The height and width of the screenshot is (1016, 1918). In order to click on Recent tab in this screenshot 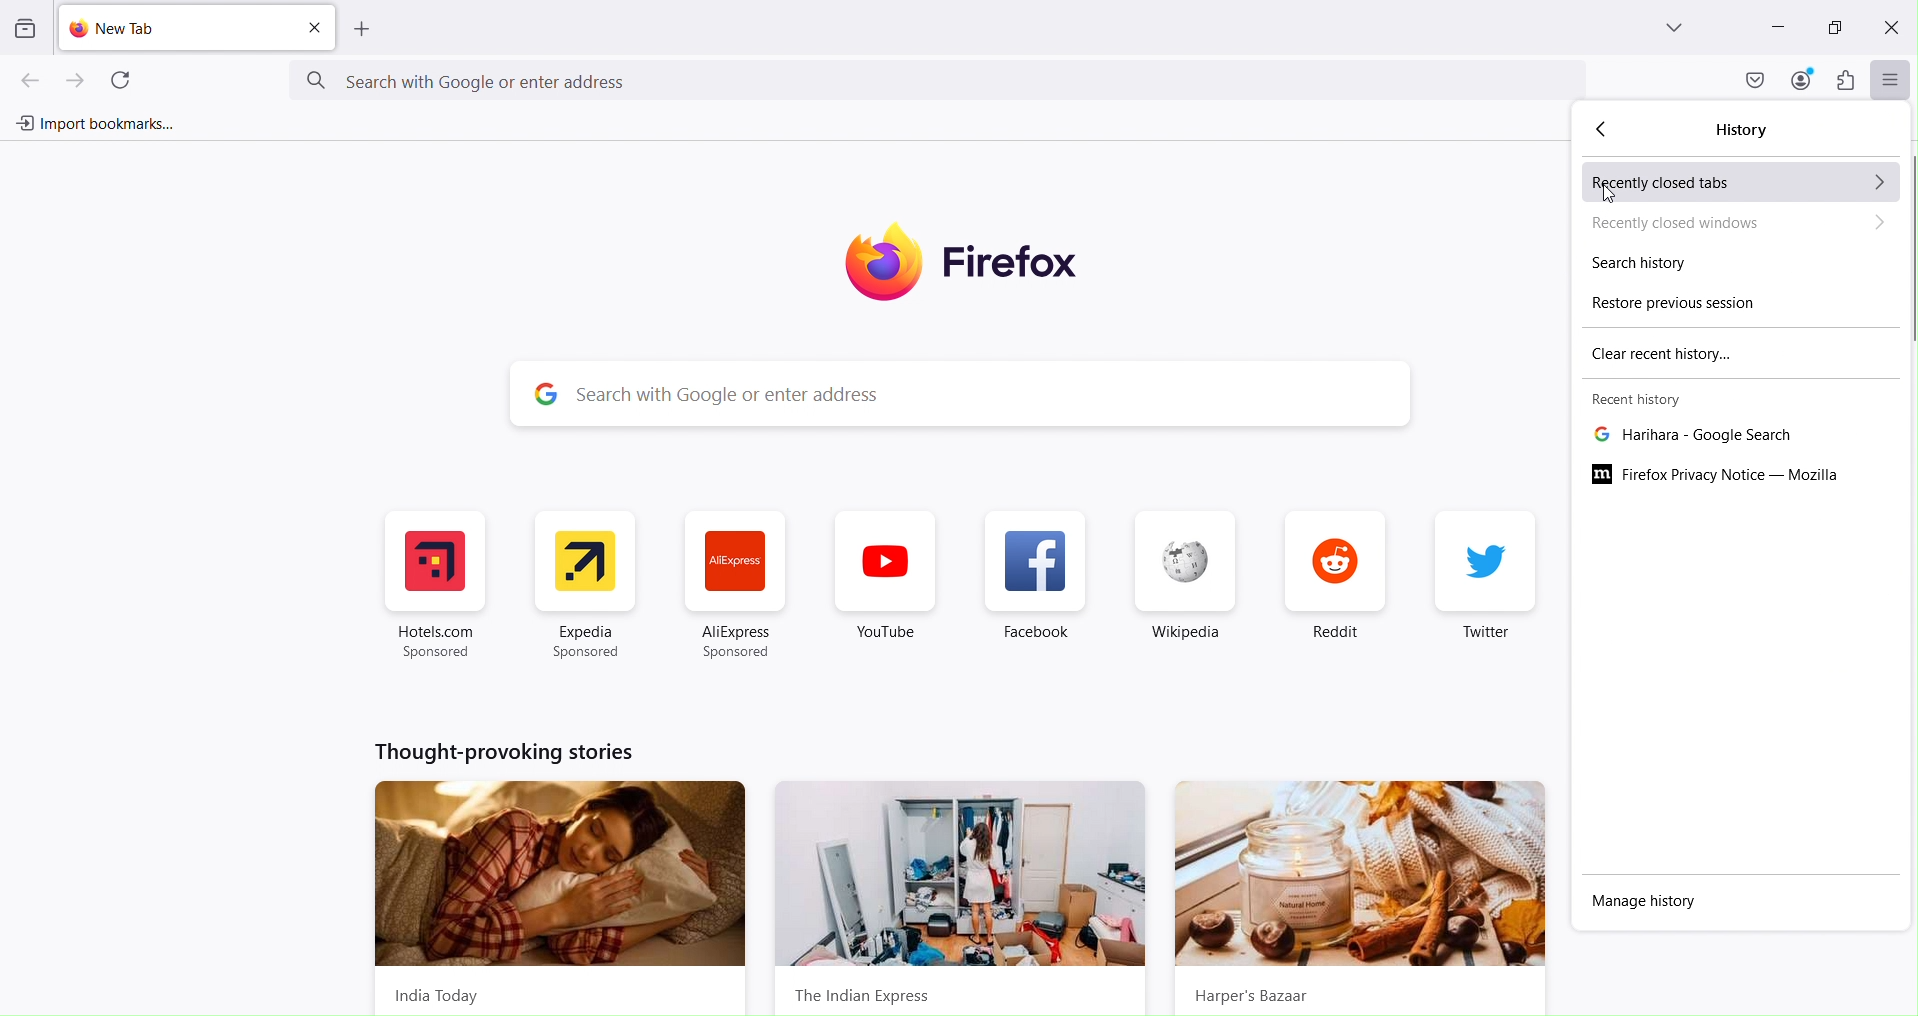, I will do `click(1691, 434)`.